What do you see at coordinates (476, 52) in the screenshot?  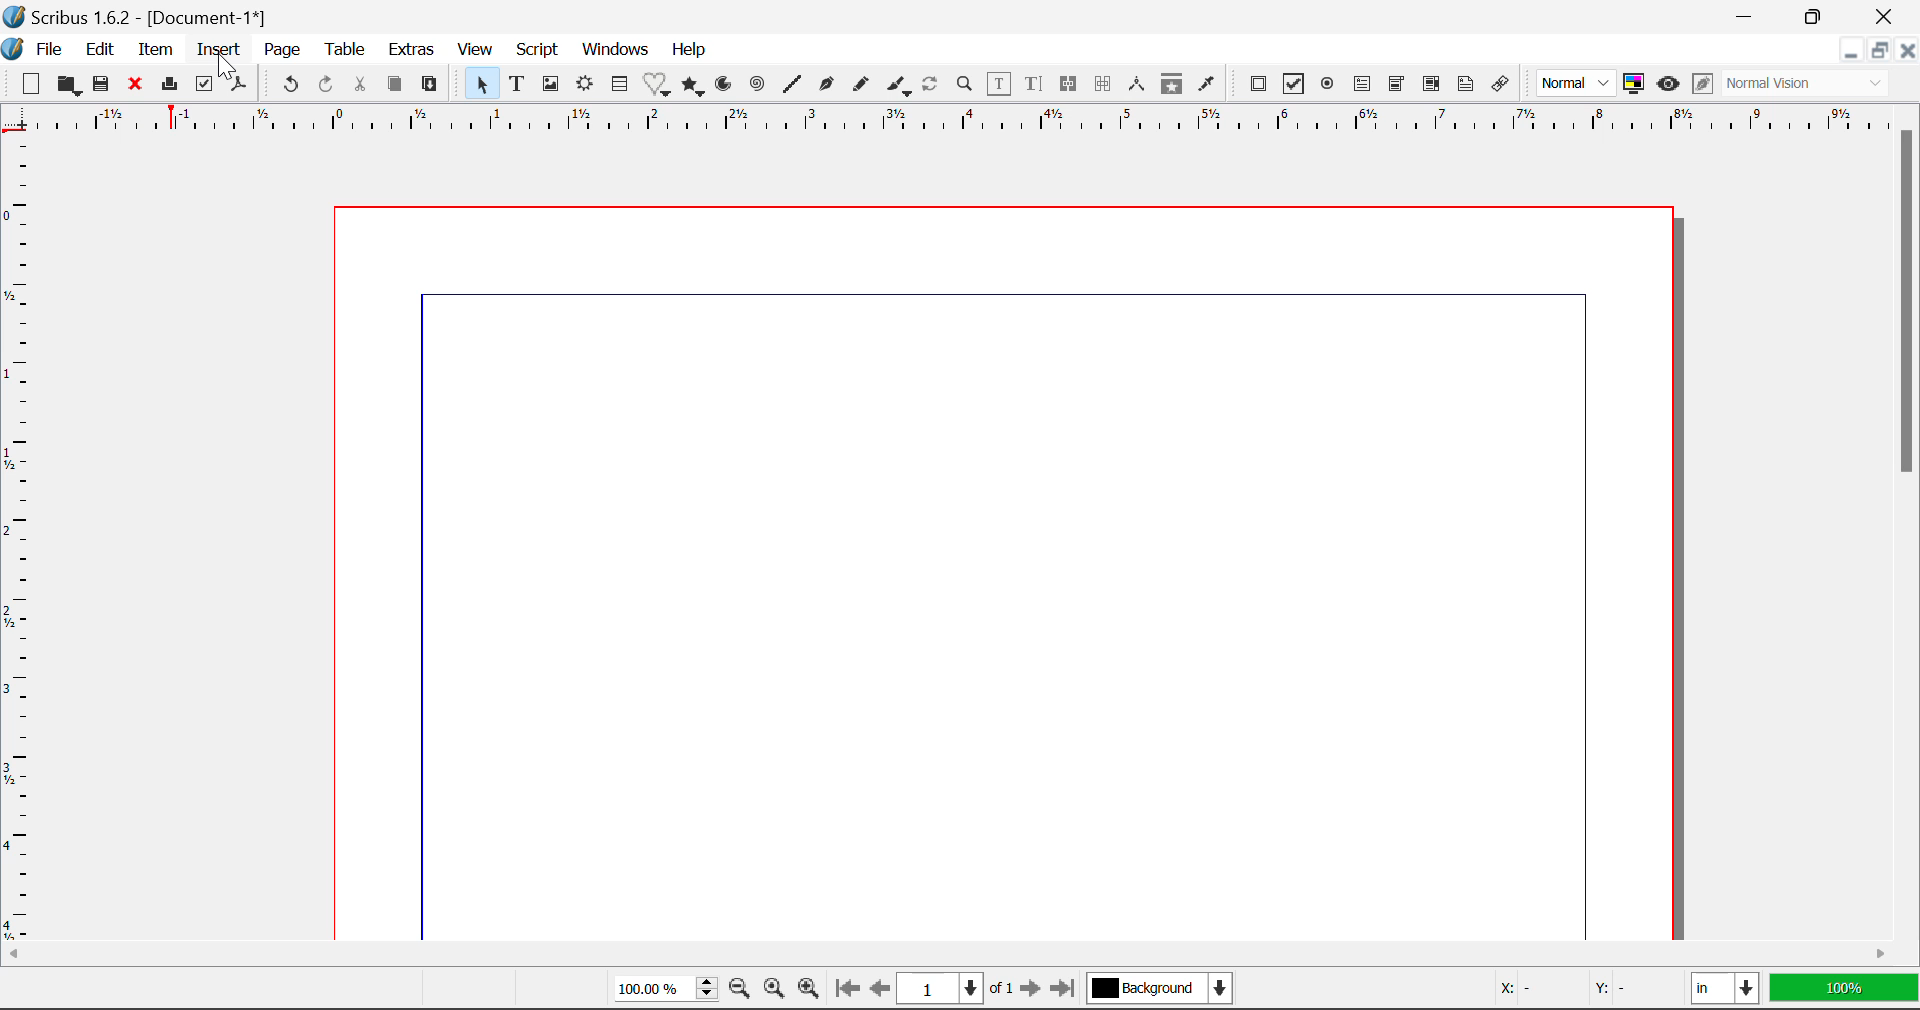 I see `View` at bounding box center [476, 52].